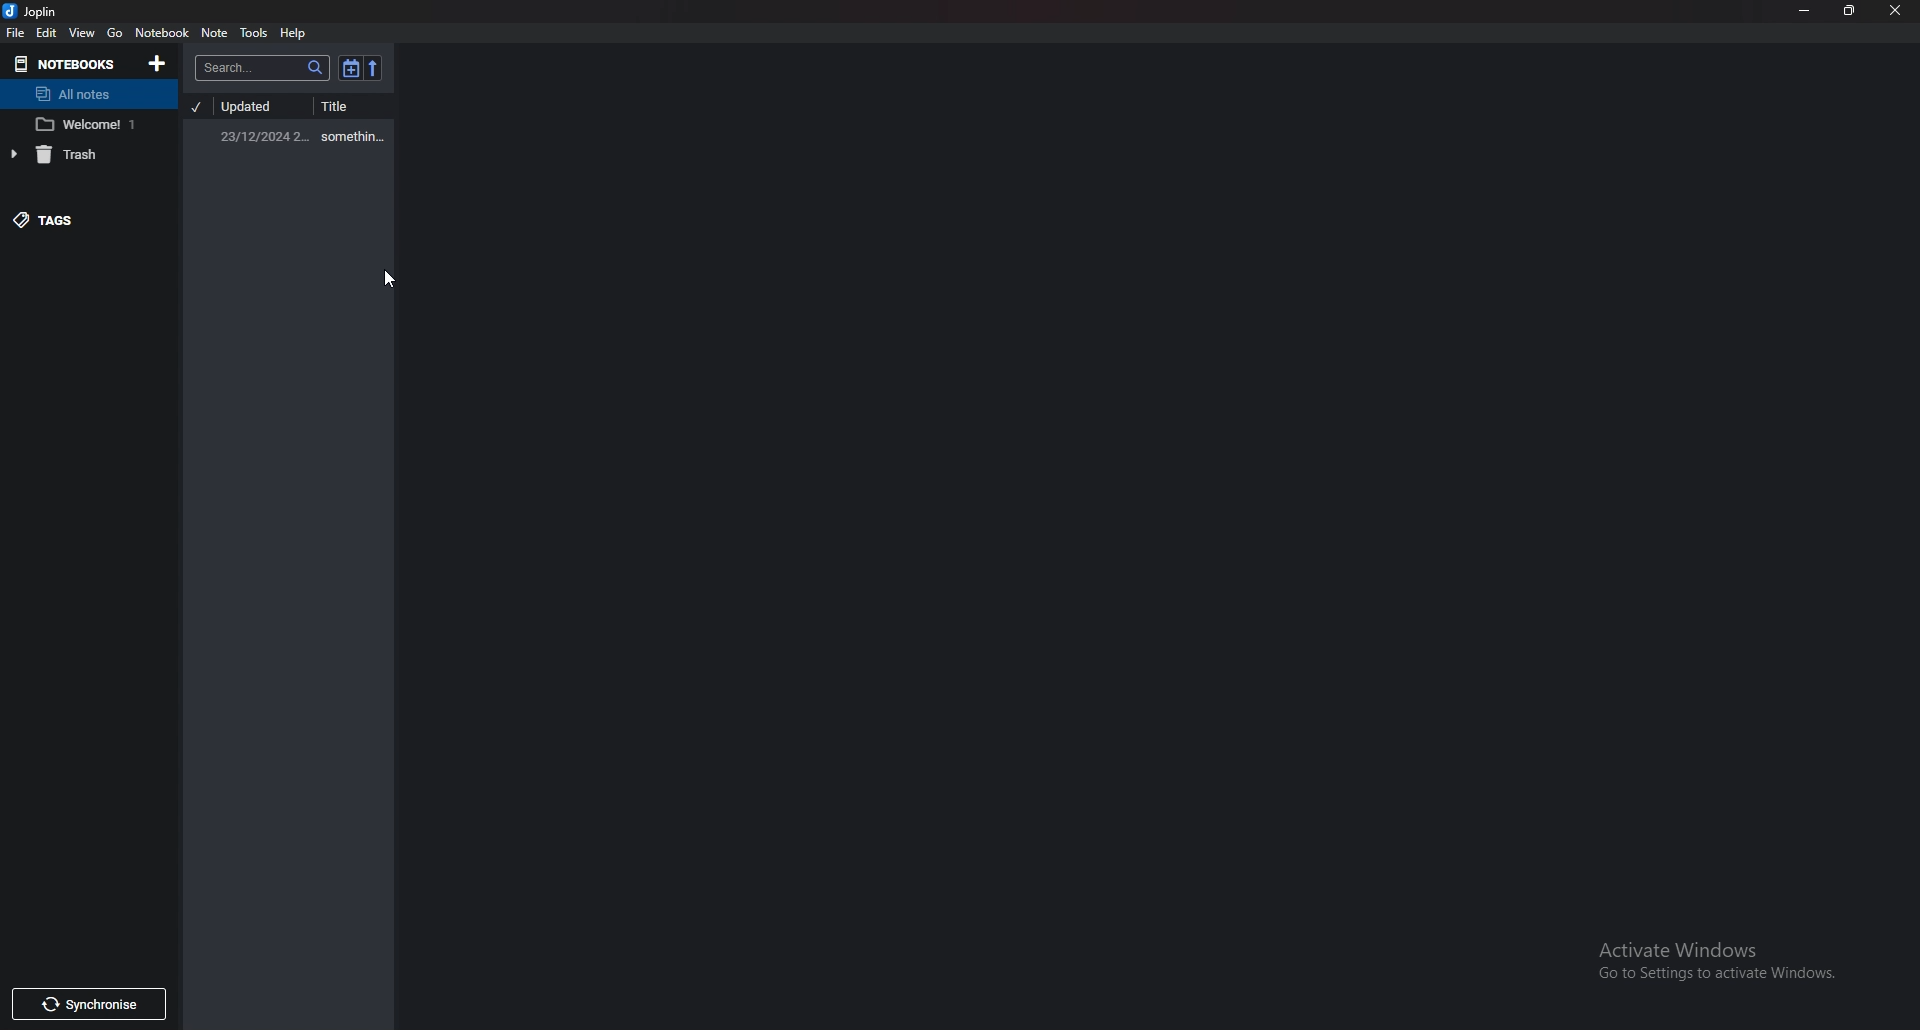  What do you see at coordinates (358, 136) in the screenshot?
I see `Note name` at bounding box center [358, 136].